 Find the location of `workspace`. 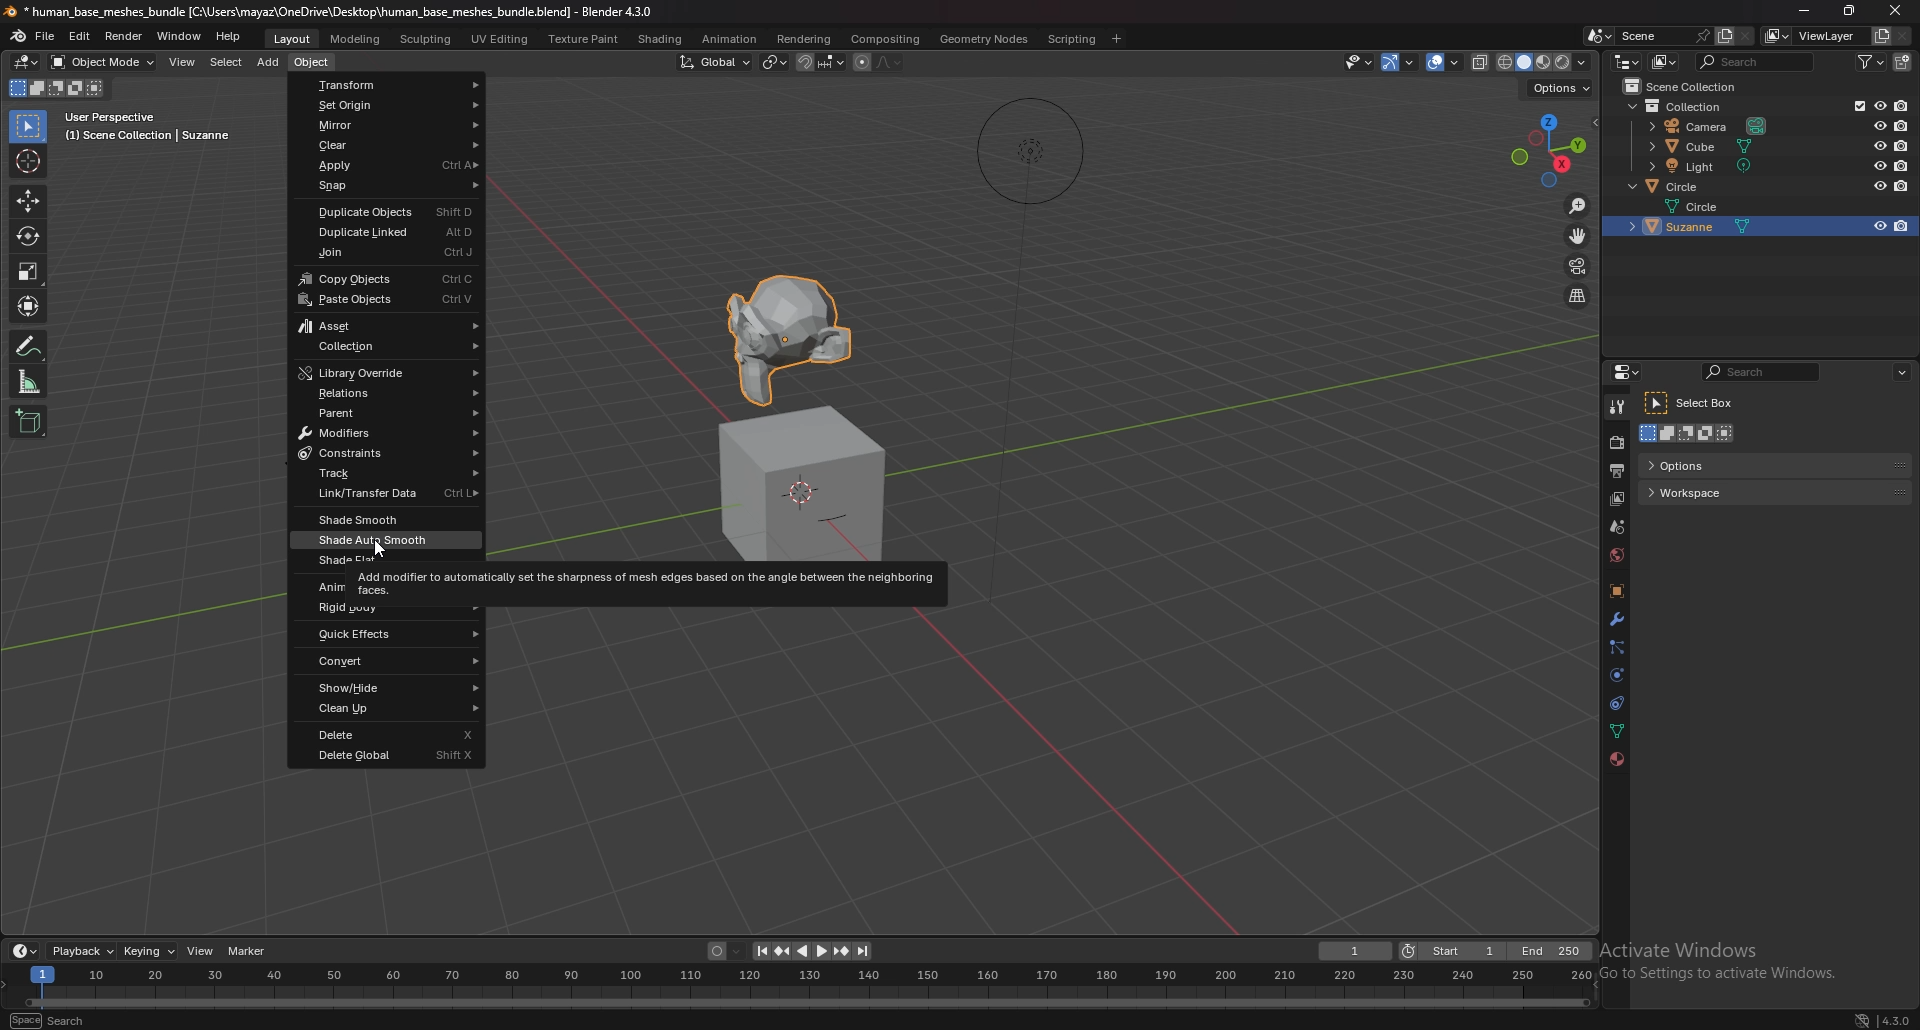

workspace is located at coordinates (1711, 493).